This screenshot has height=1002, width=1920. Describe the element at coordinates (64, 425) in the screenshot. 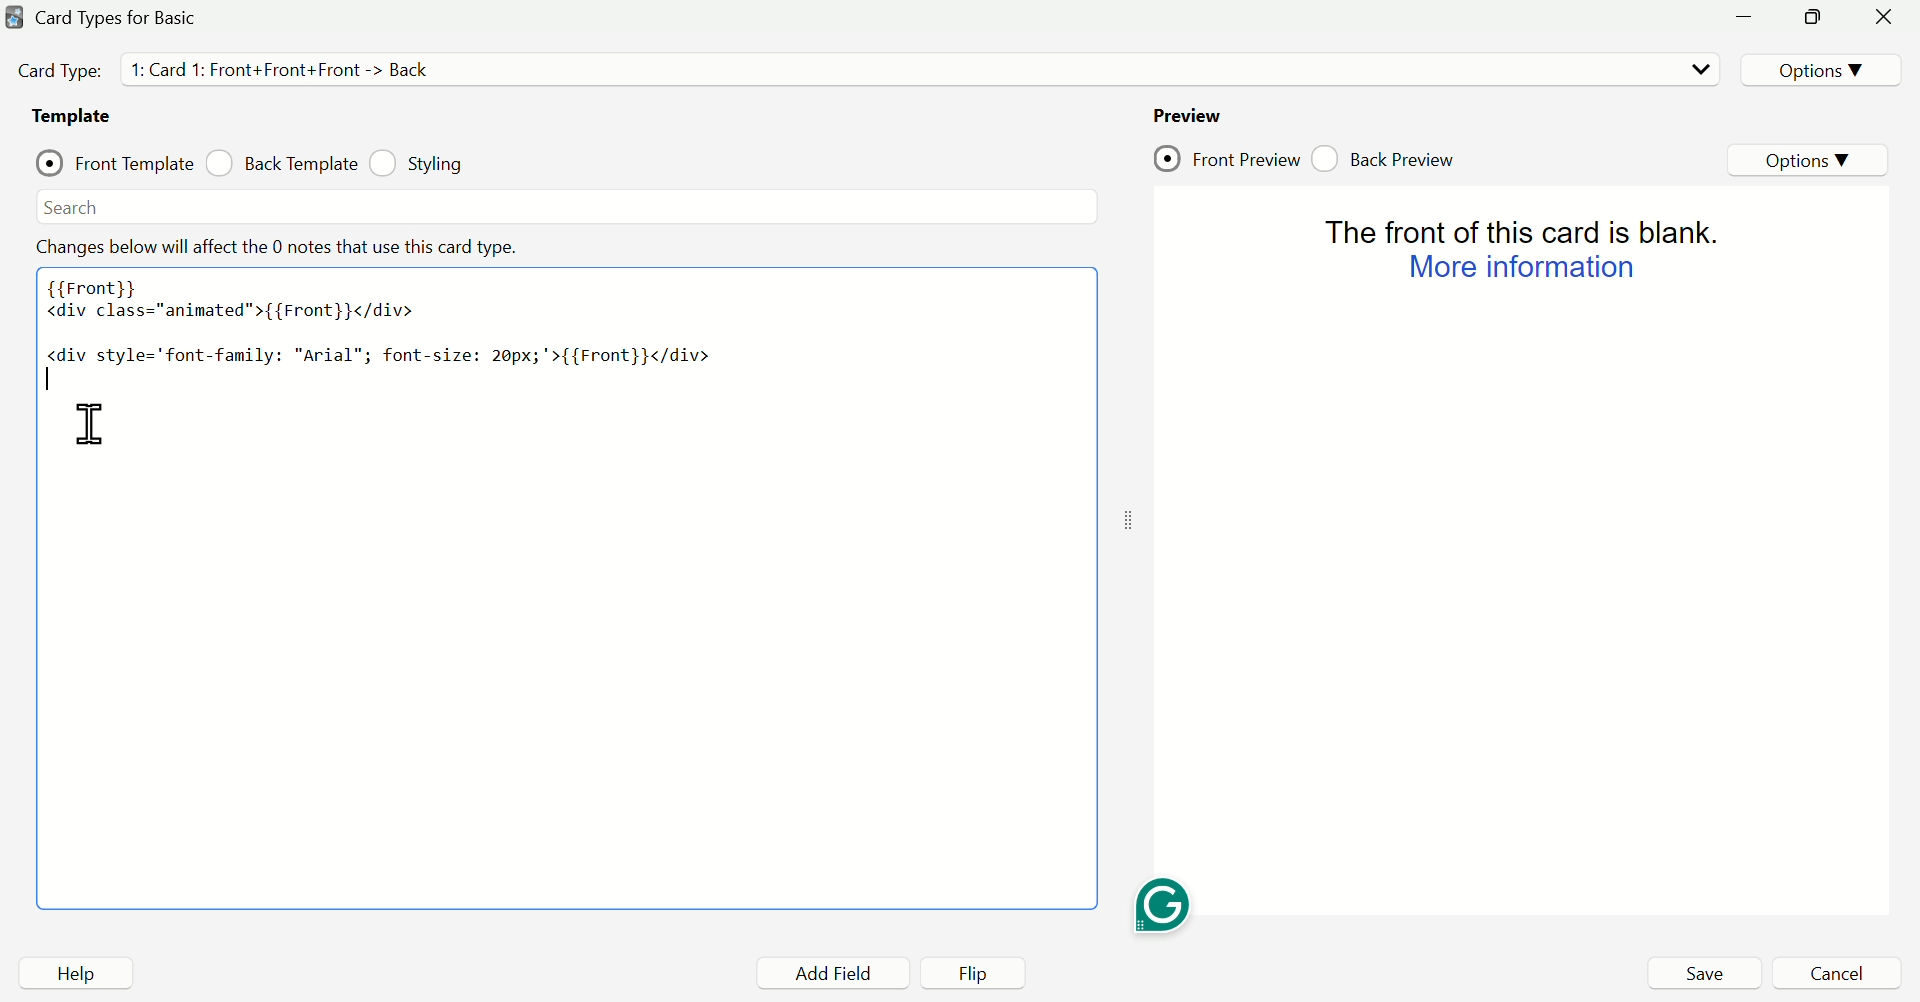

I see `Insertion cursor` at that location.